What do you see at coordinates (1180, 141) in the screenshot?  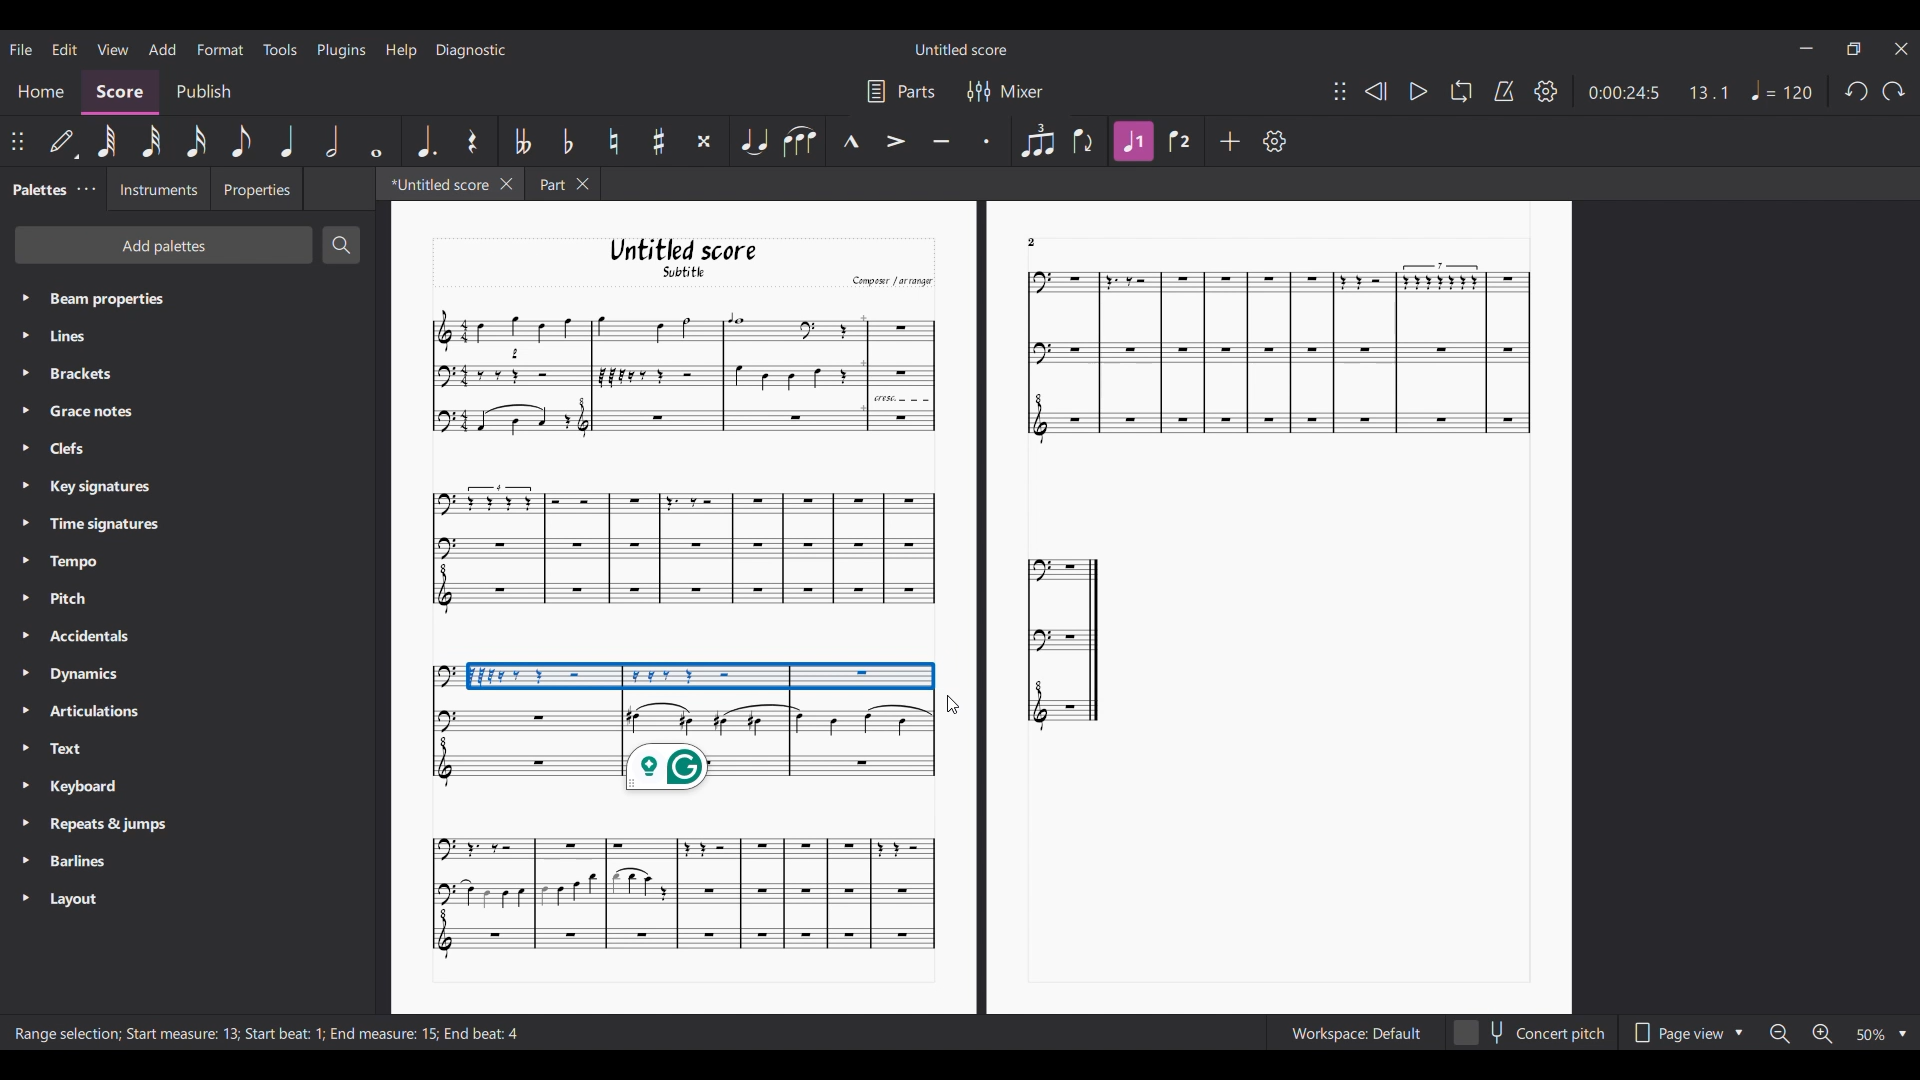 I see `Voice 2` at bounding box center [1180, 141].